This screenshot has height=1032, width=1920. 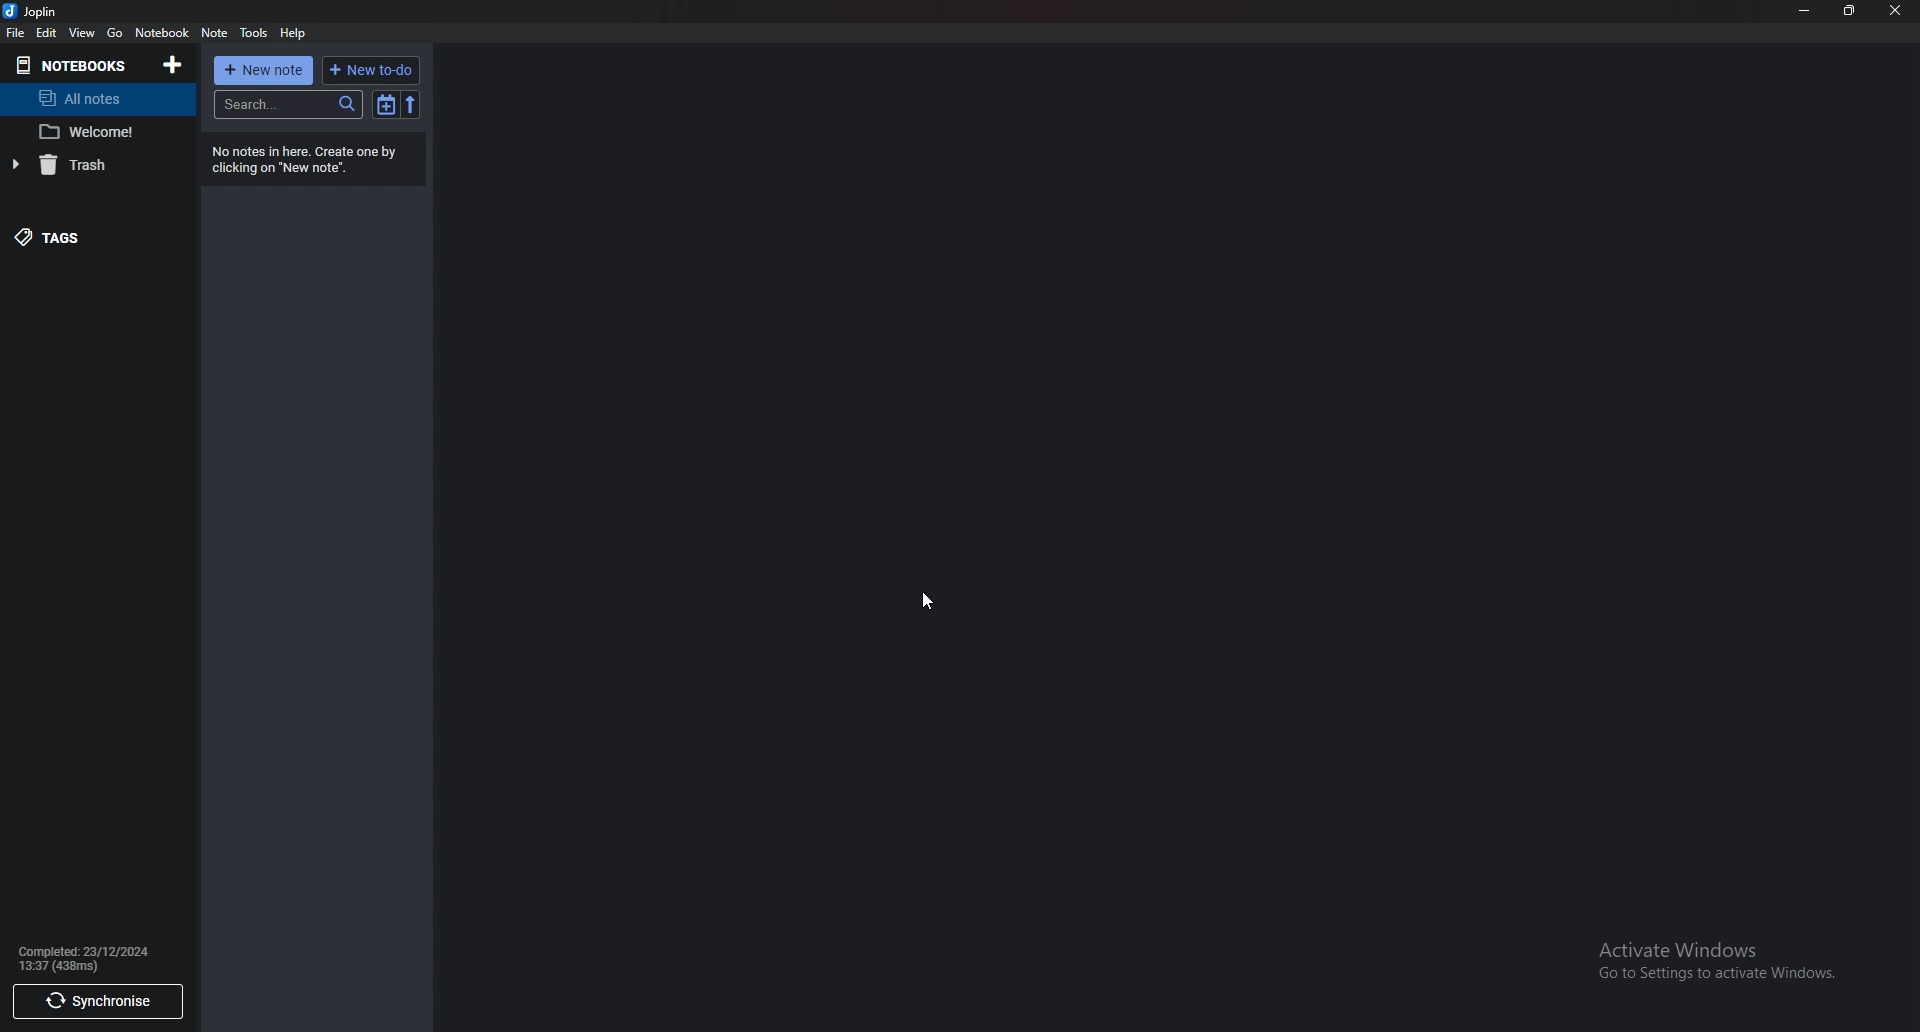 What do you see at coordinates (288, 105) in the screenshot?
I see `search` at bounding box center [288, 105].